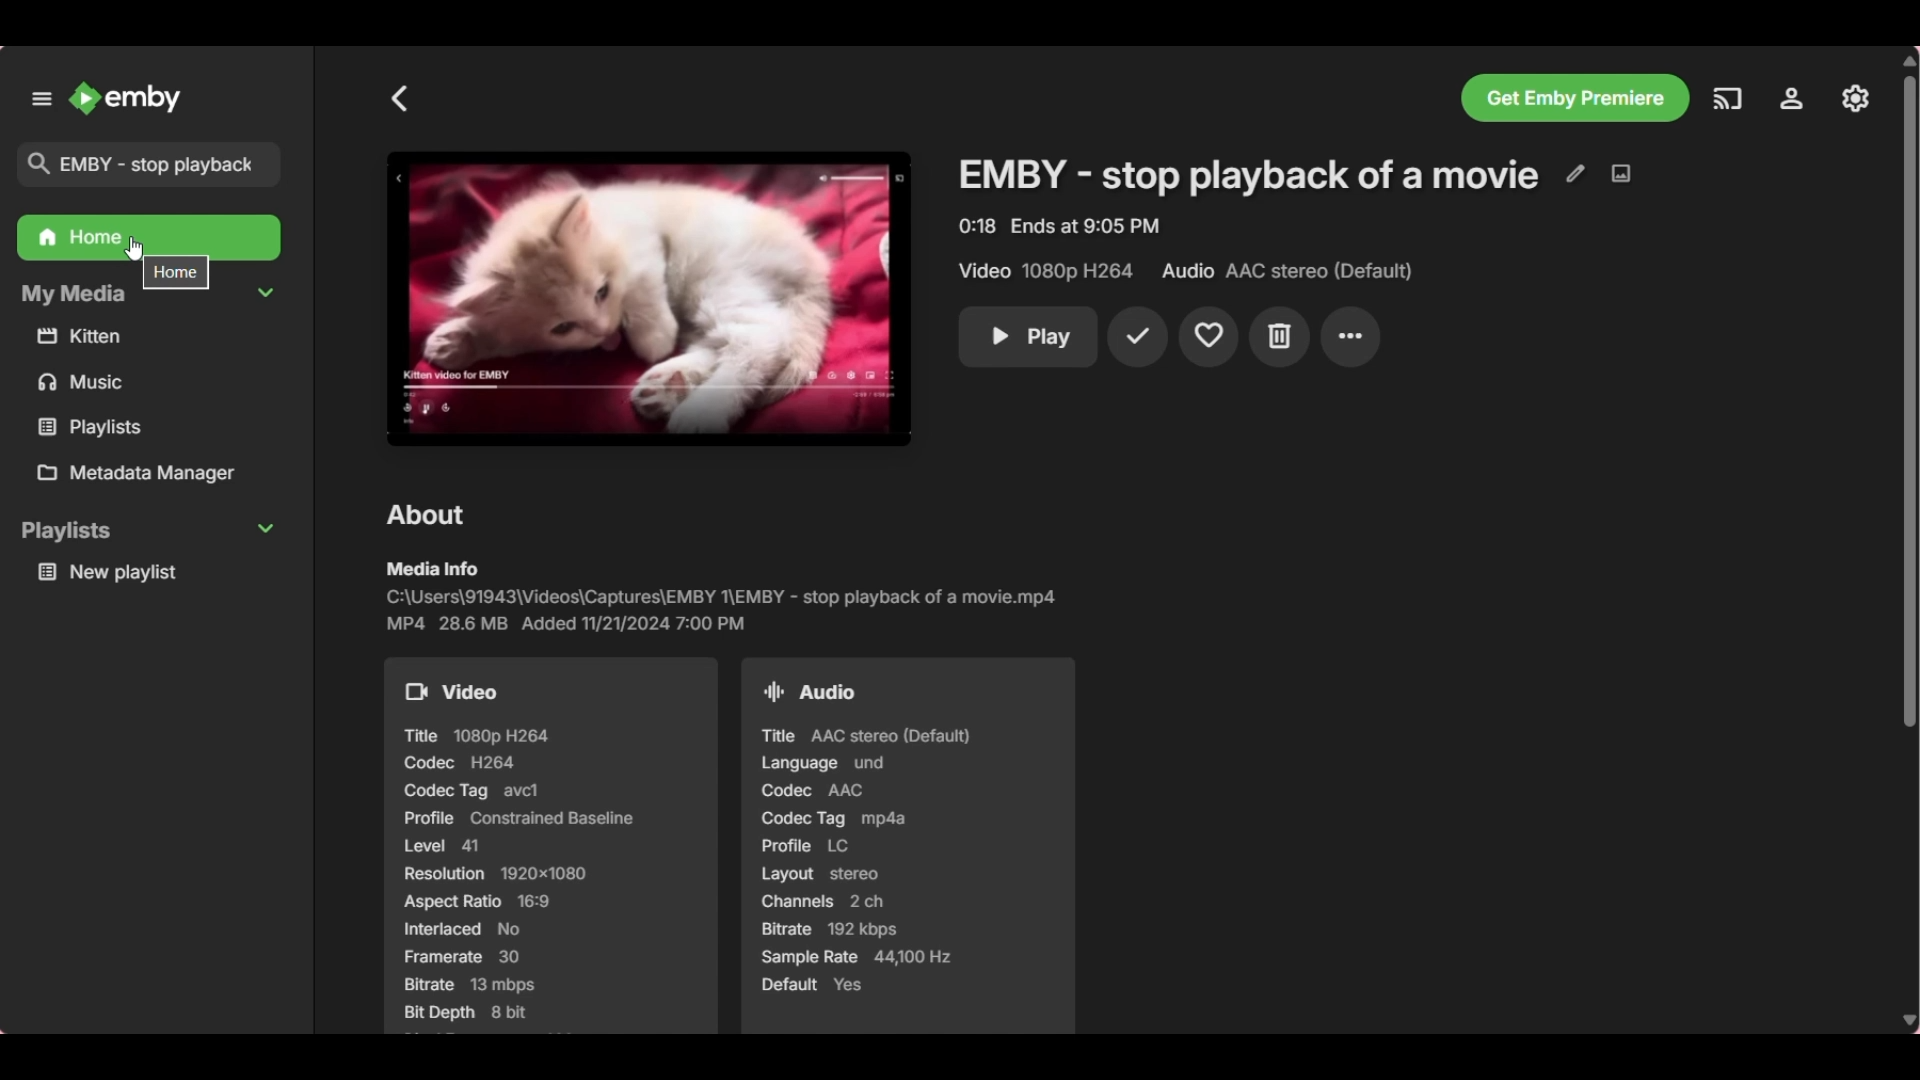  What do you see at coordinates (157, 475) in the screenshot?
I see `Metadata manager` at bounding box center [157, 475].